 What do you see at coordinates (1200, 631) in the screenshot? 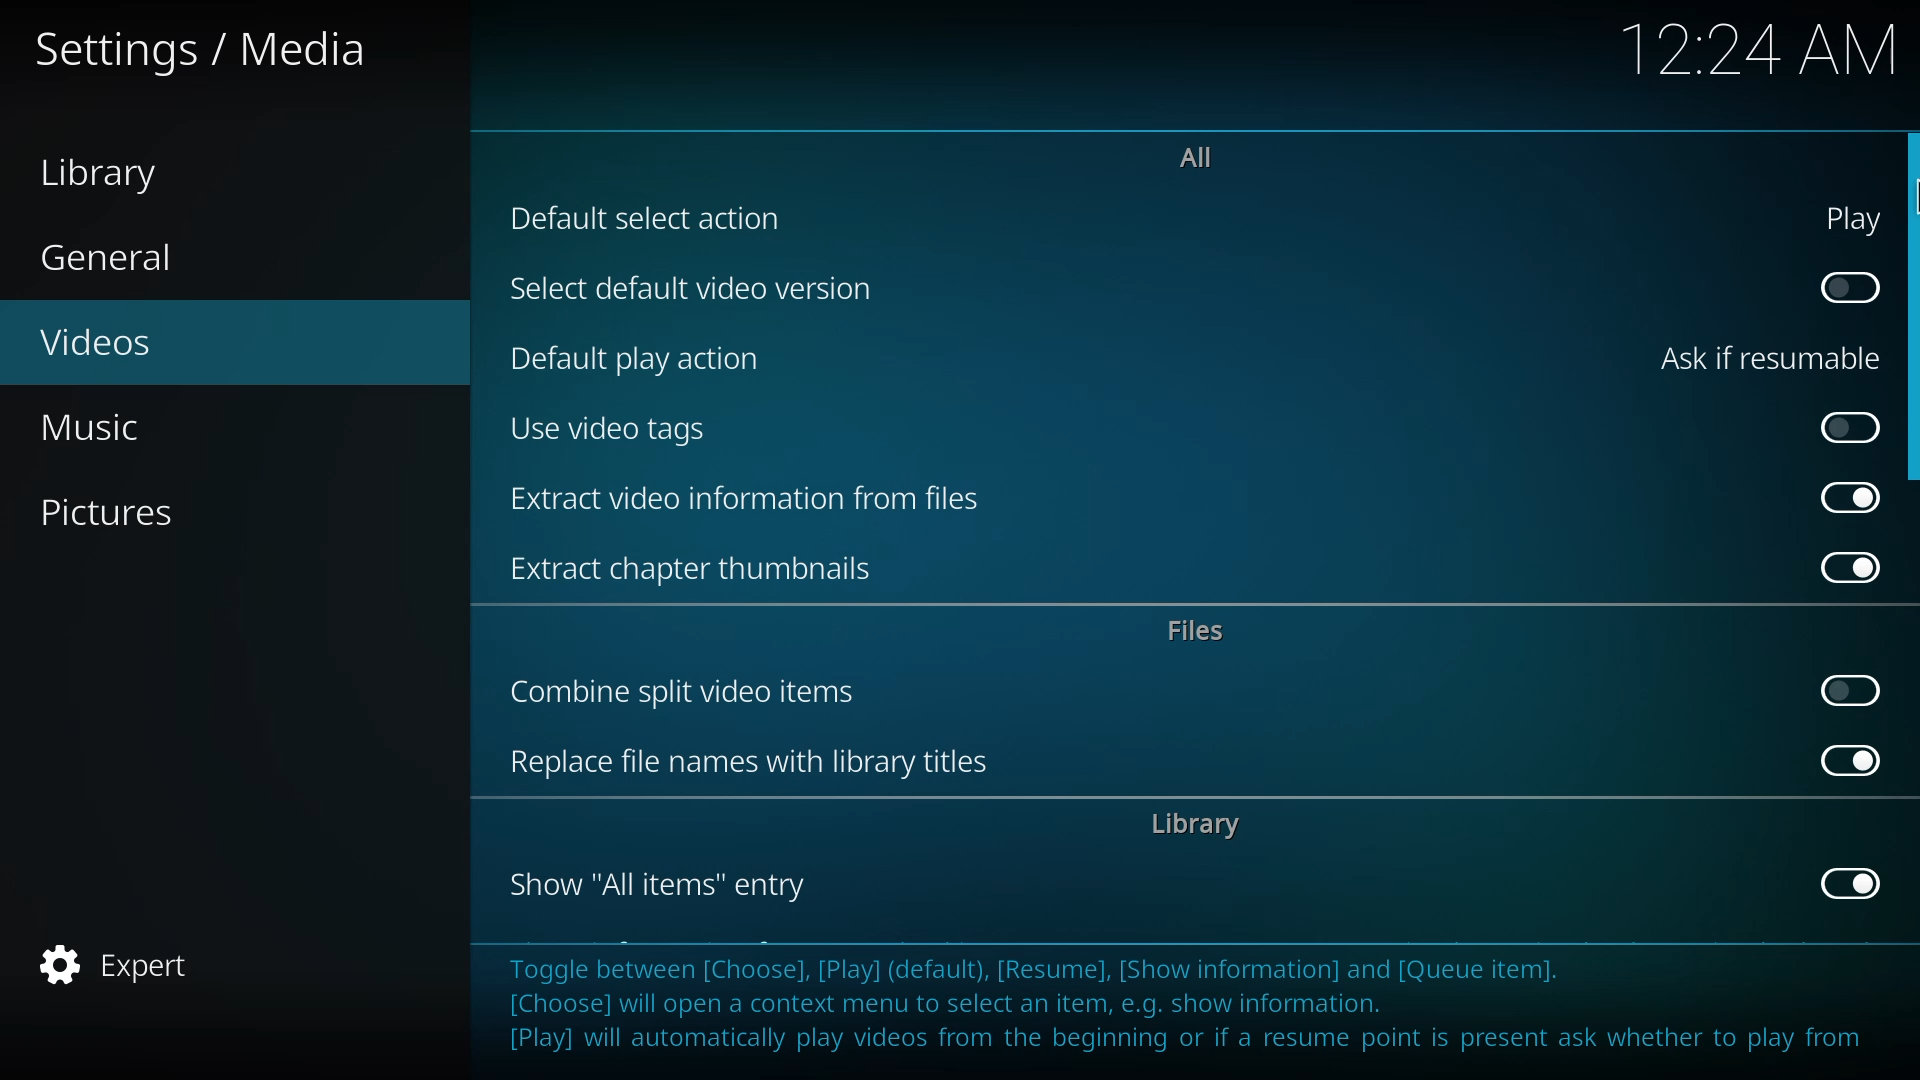
I see `files` at bounding box center [1200, 631].